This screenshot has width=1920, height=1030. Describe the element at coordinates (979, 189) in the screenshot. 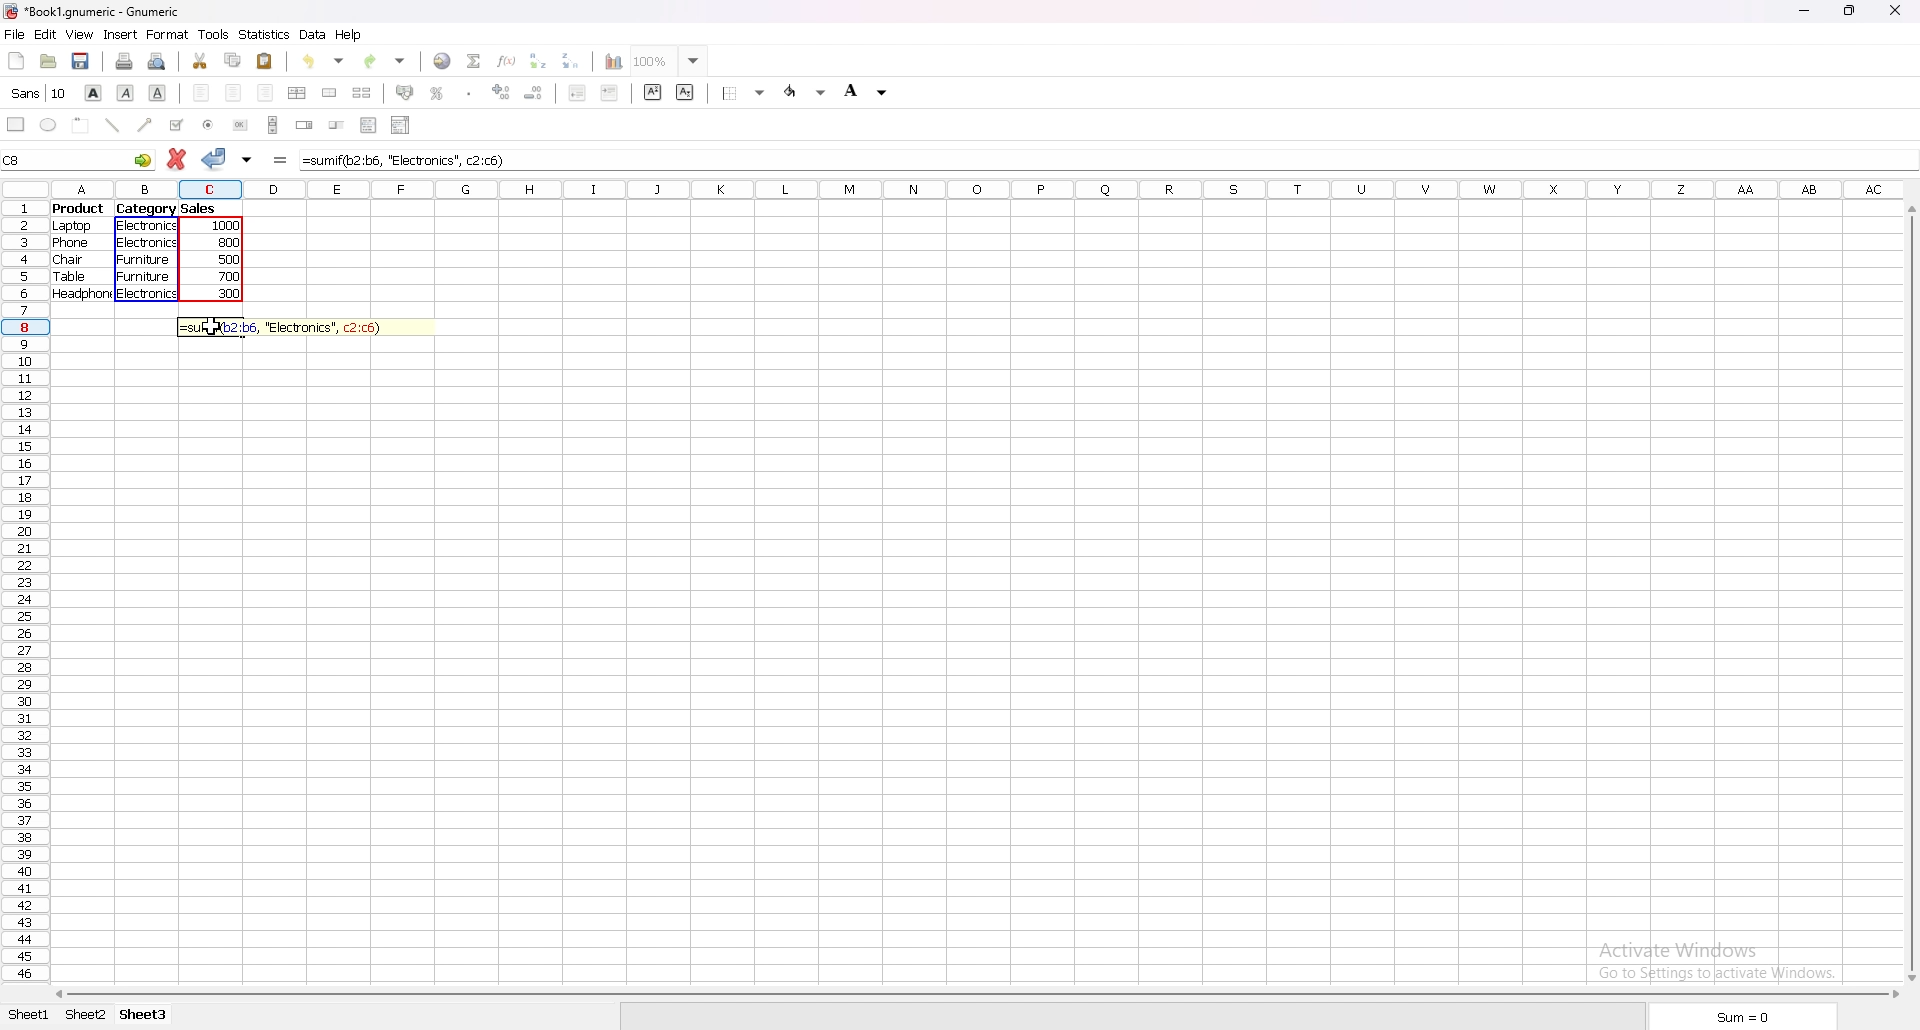

I see `column` at that location.